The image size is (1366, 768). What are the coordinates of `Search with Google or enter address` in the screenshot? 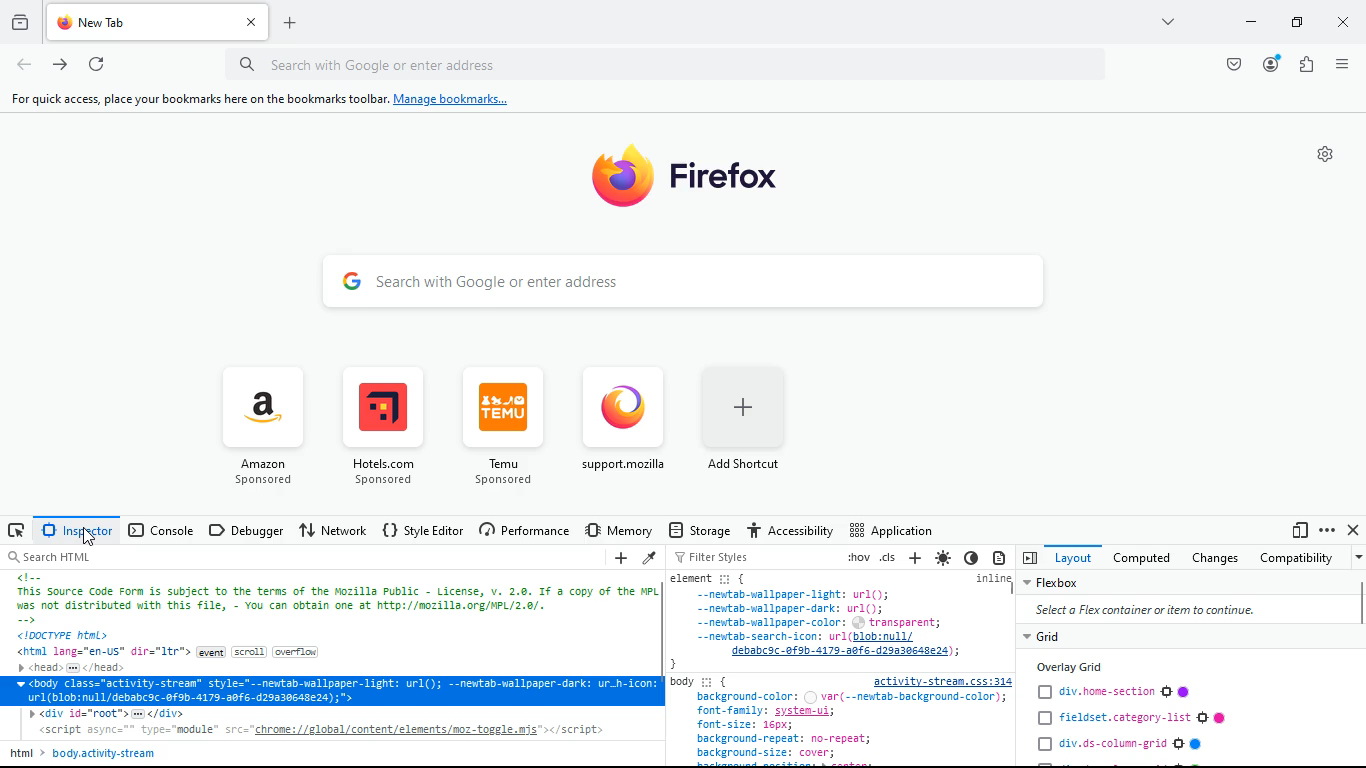 It's located at (405, 63).